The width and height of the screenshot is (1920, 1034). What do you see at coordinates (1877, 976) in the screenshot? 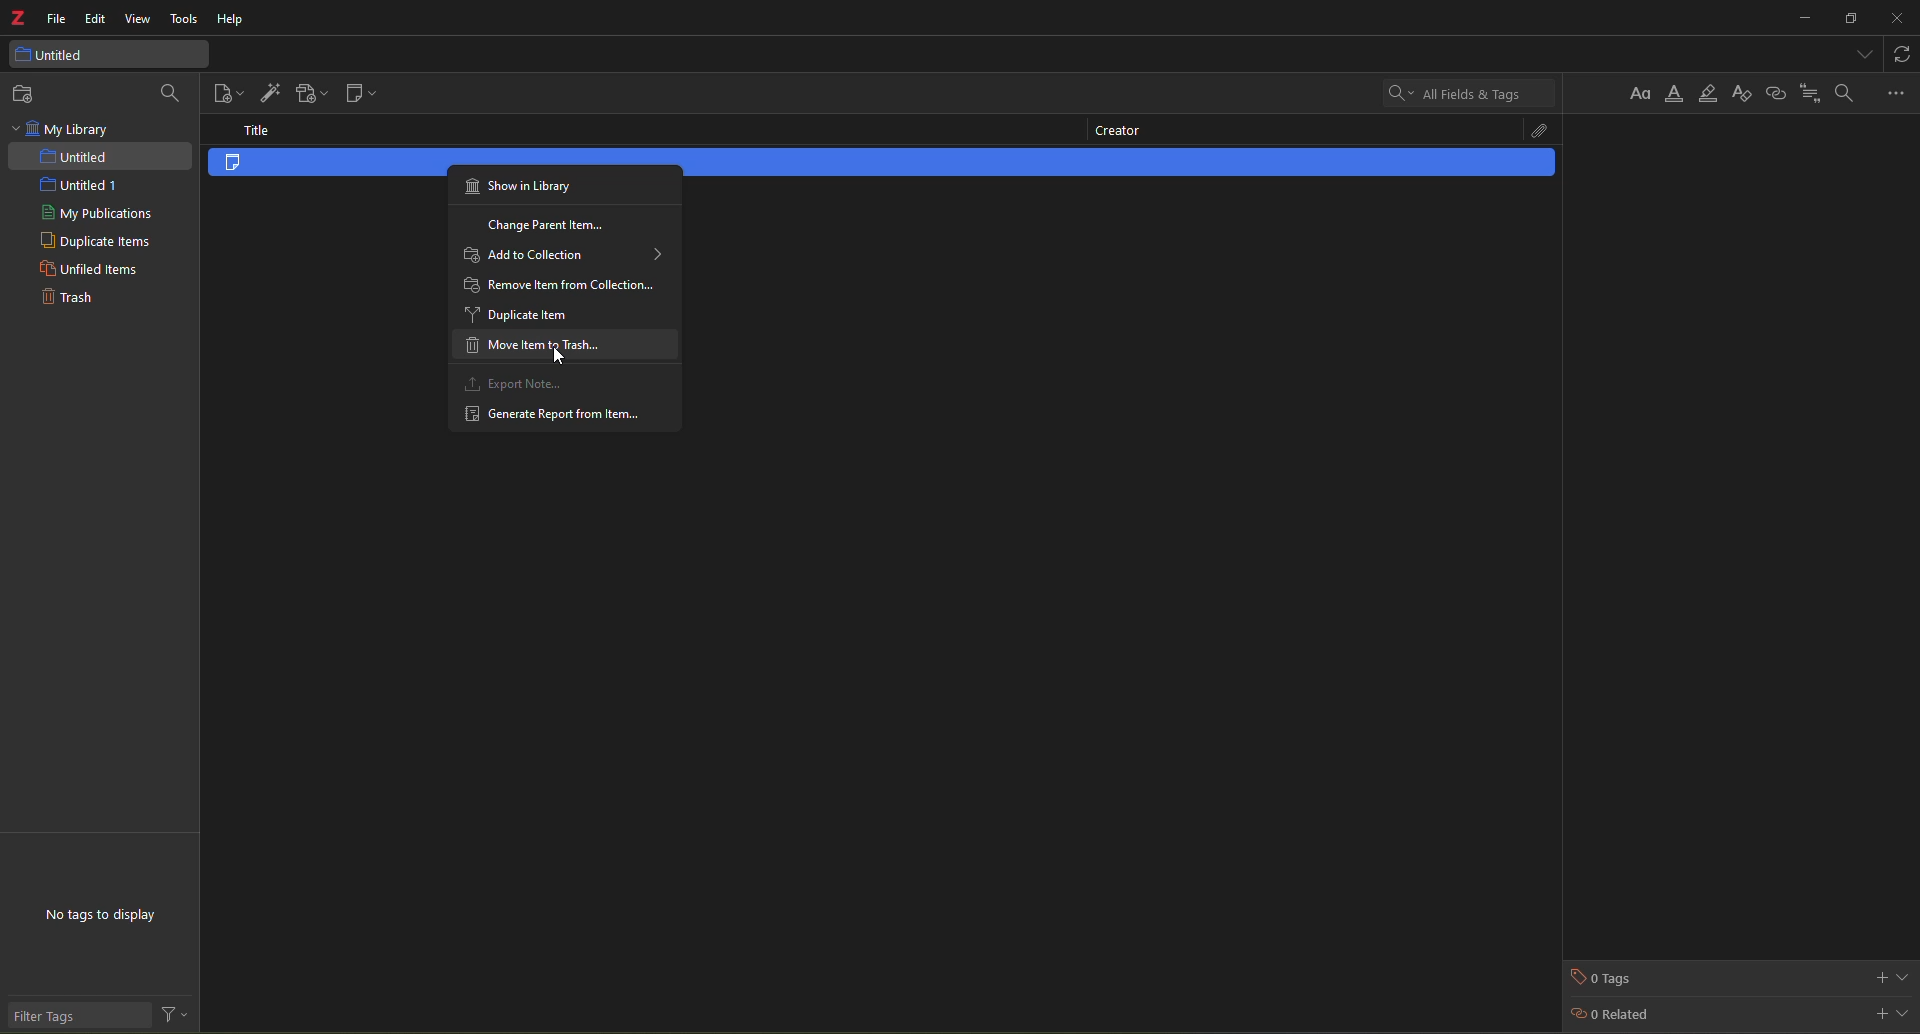
I see `add` at bounding box center [1877, 976].